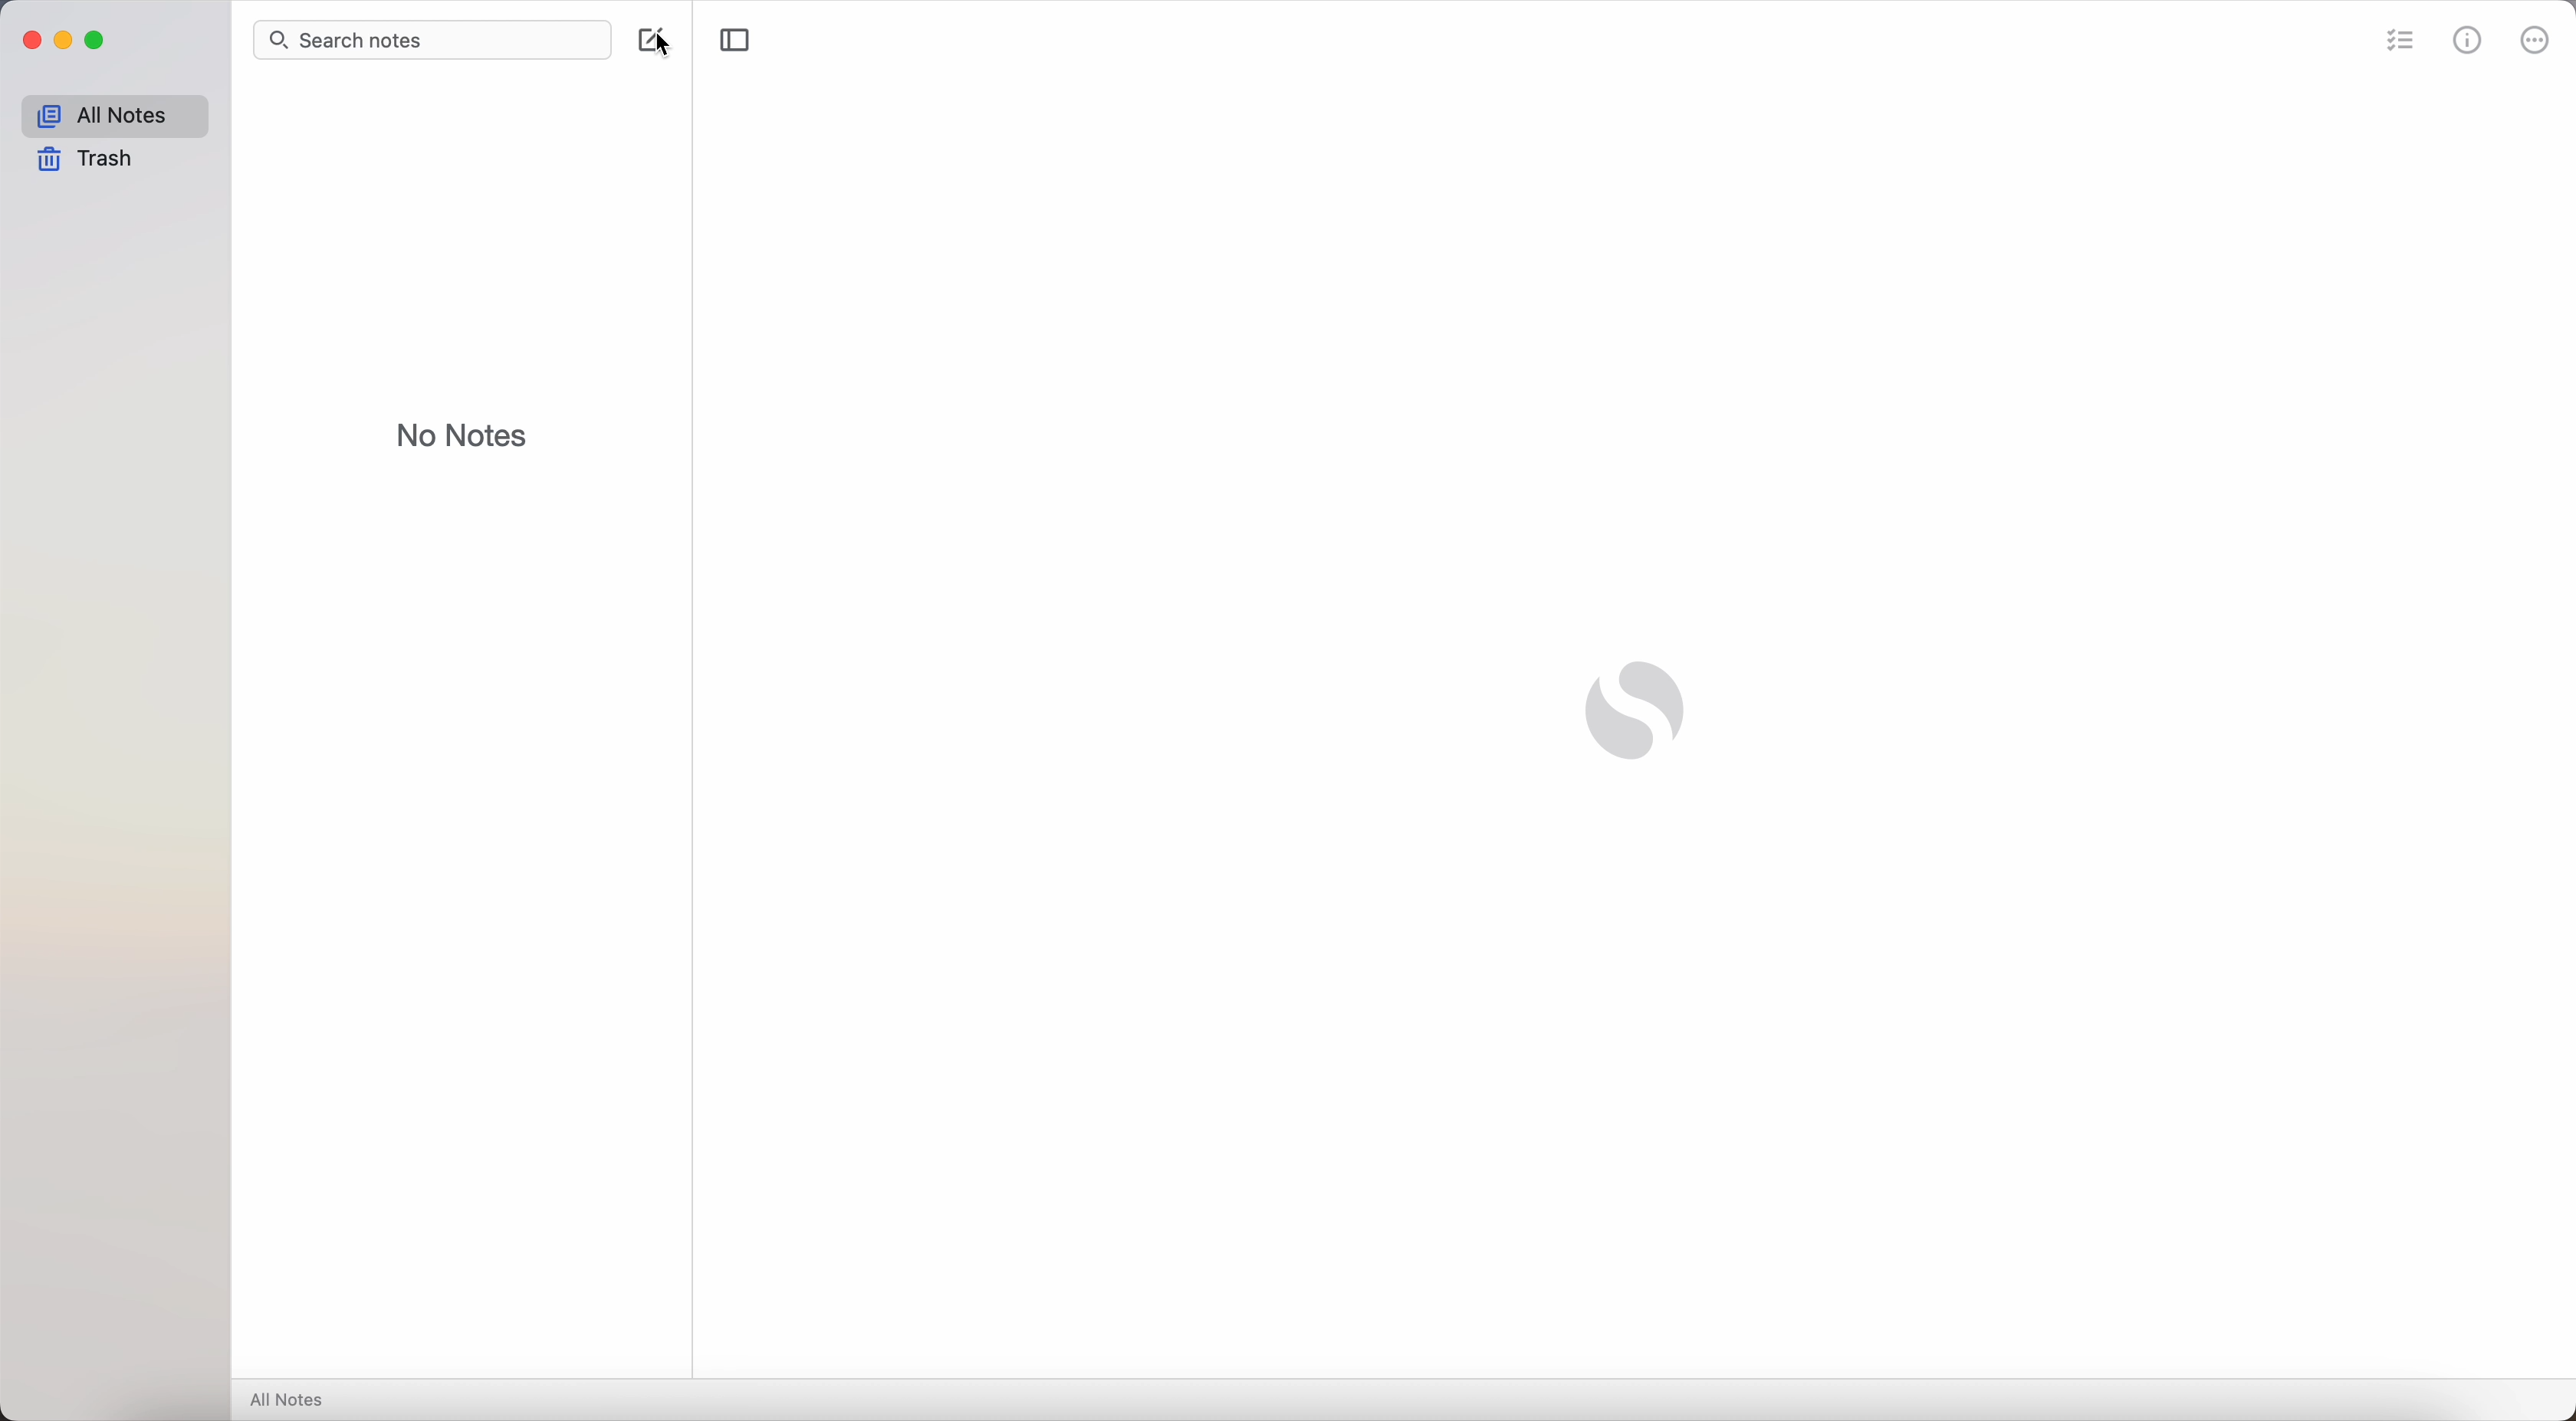 The height and width of the screenshot is (1421, 2576). I want to click on cursor, so click(675, 48).